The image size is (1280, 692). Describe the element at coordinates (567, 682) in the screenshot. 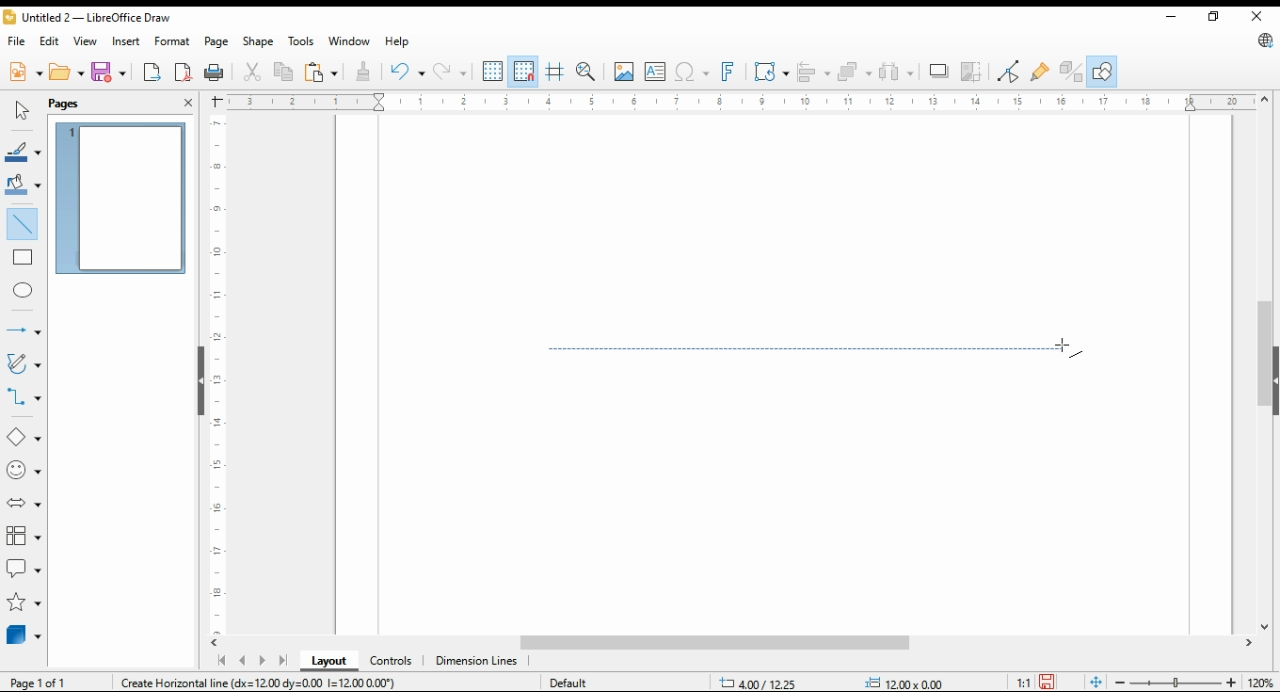

I see `default` at that location.